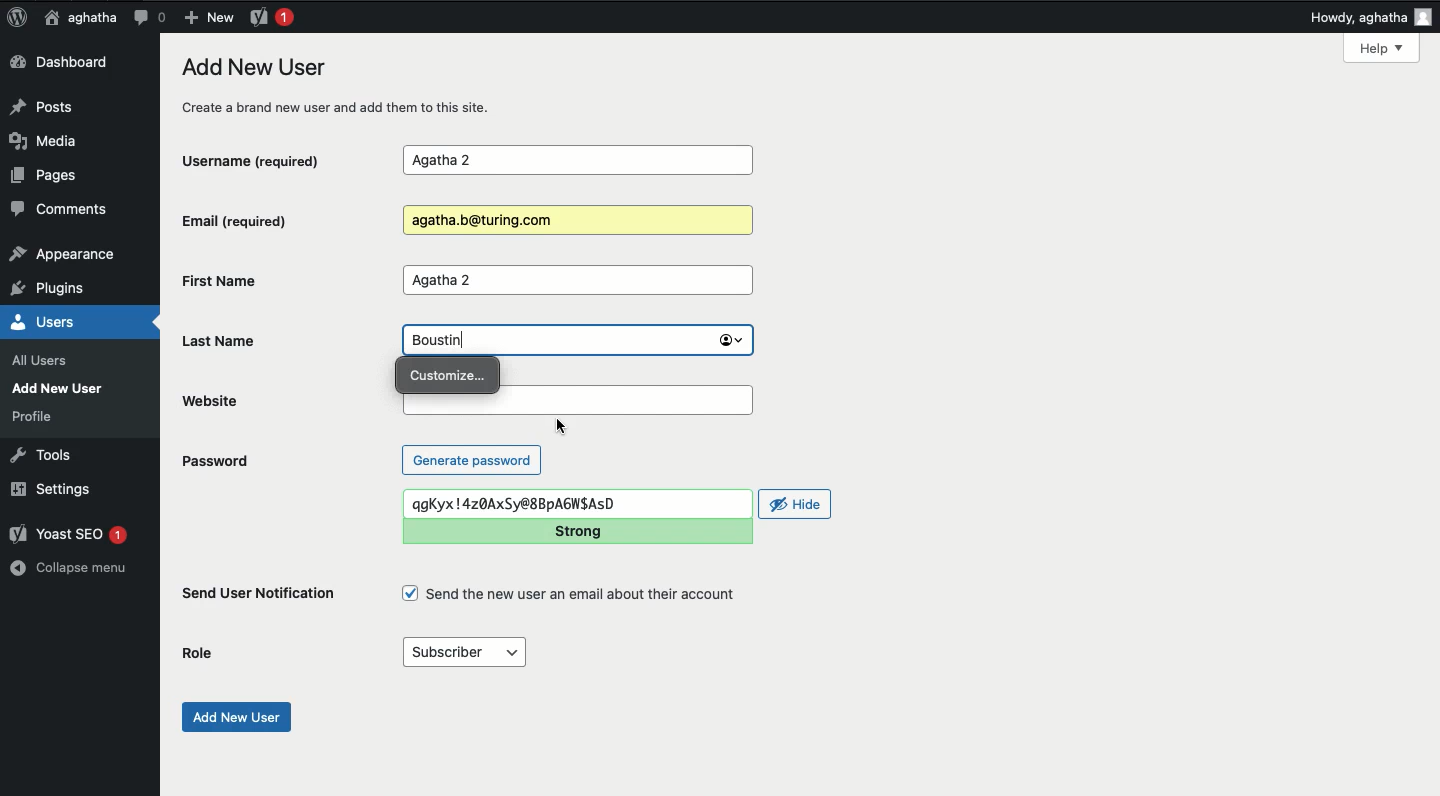  What do you see at coordinates (77, 17) in the screenshot?
I see `aghatha` at bounding box center [77, 17].